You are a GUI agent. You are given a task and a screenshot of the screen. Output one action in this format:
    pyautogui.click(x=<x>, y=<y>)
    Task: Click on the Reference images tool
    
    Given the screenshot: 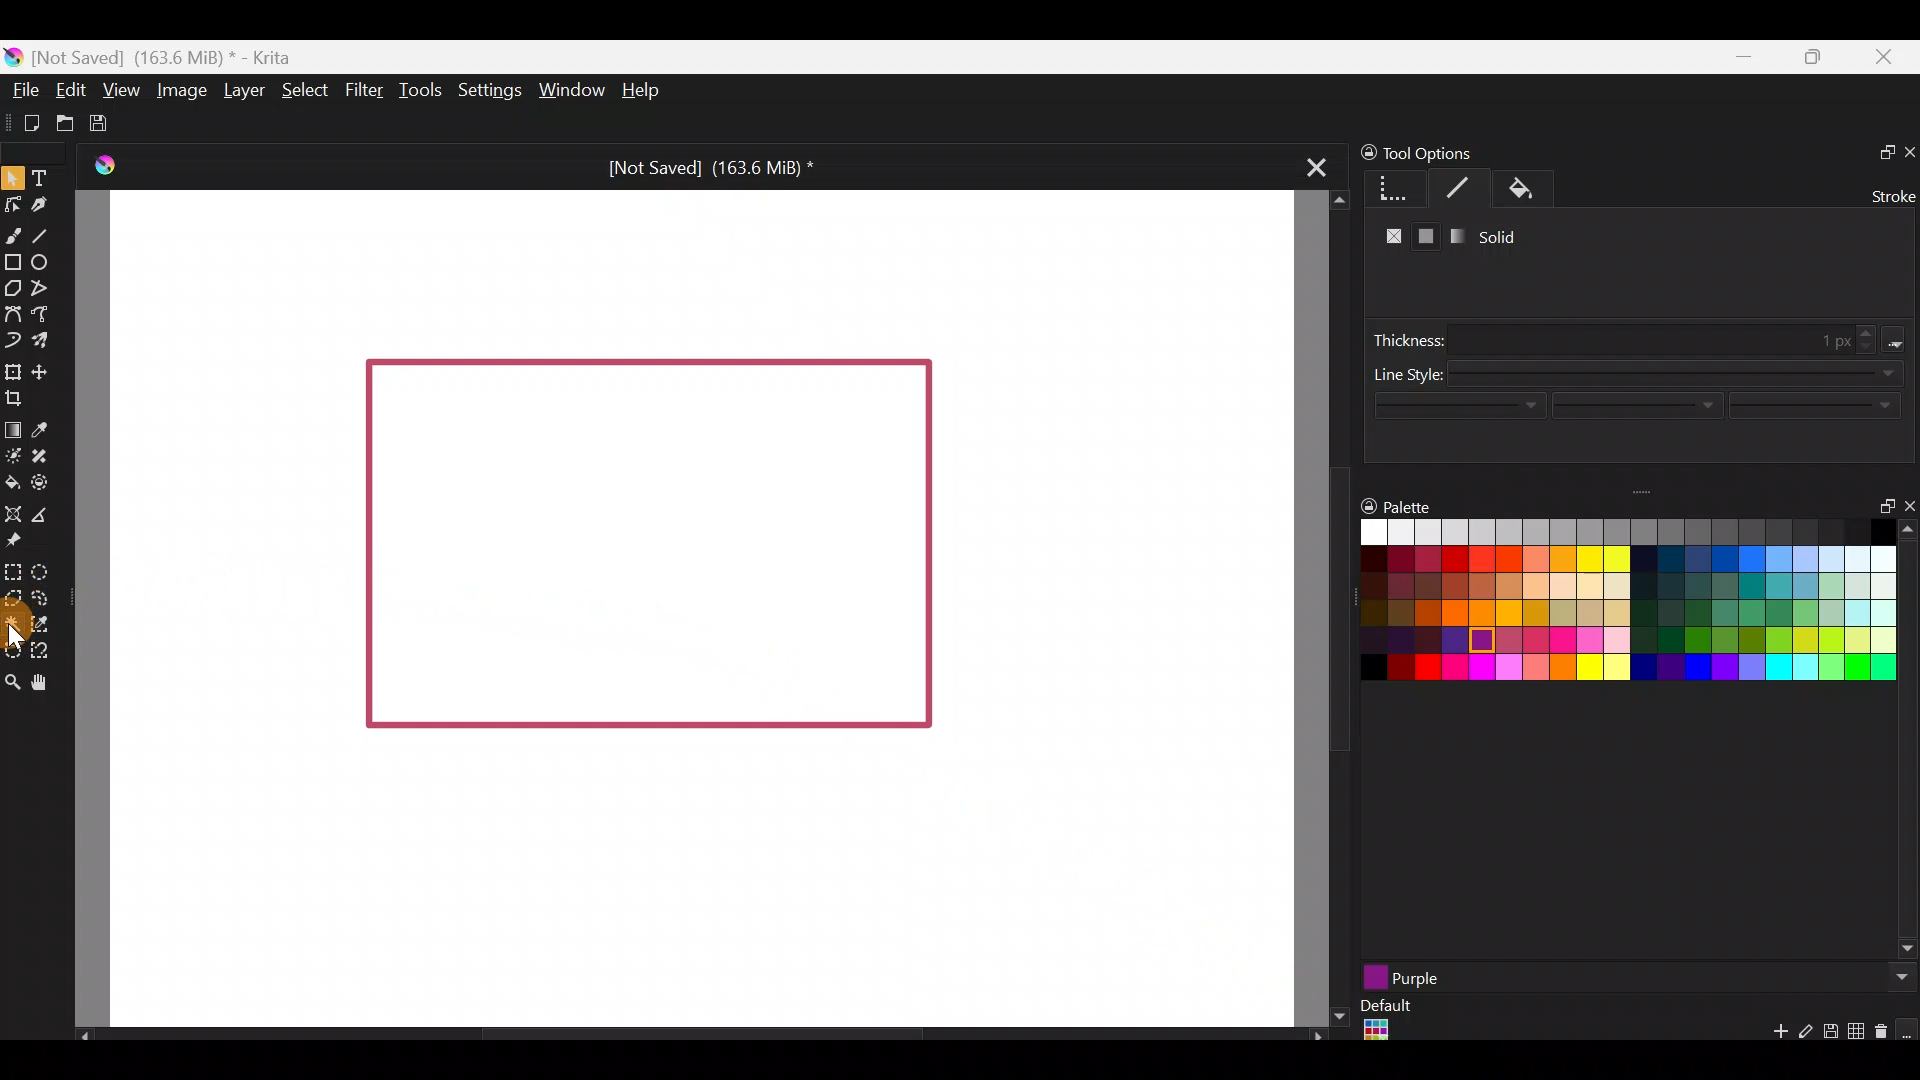 What is the action you would take?
    pyautogui.click(x=22, y=543)
    